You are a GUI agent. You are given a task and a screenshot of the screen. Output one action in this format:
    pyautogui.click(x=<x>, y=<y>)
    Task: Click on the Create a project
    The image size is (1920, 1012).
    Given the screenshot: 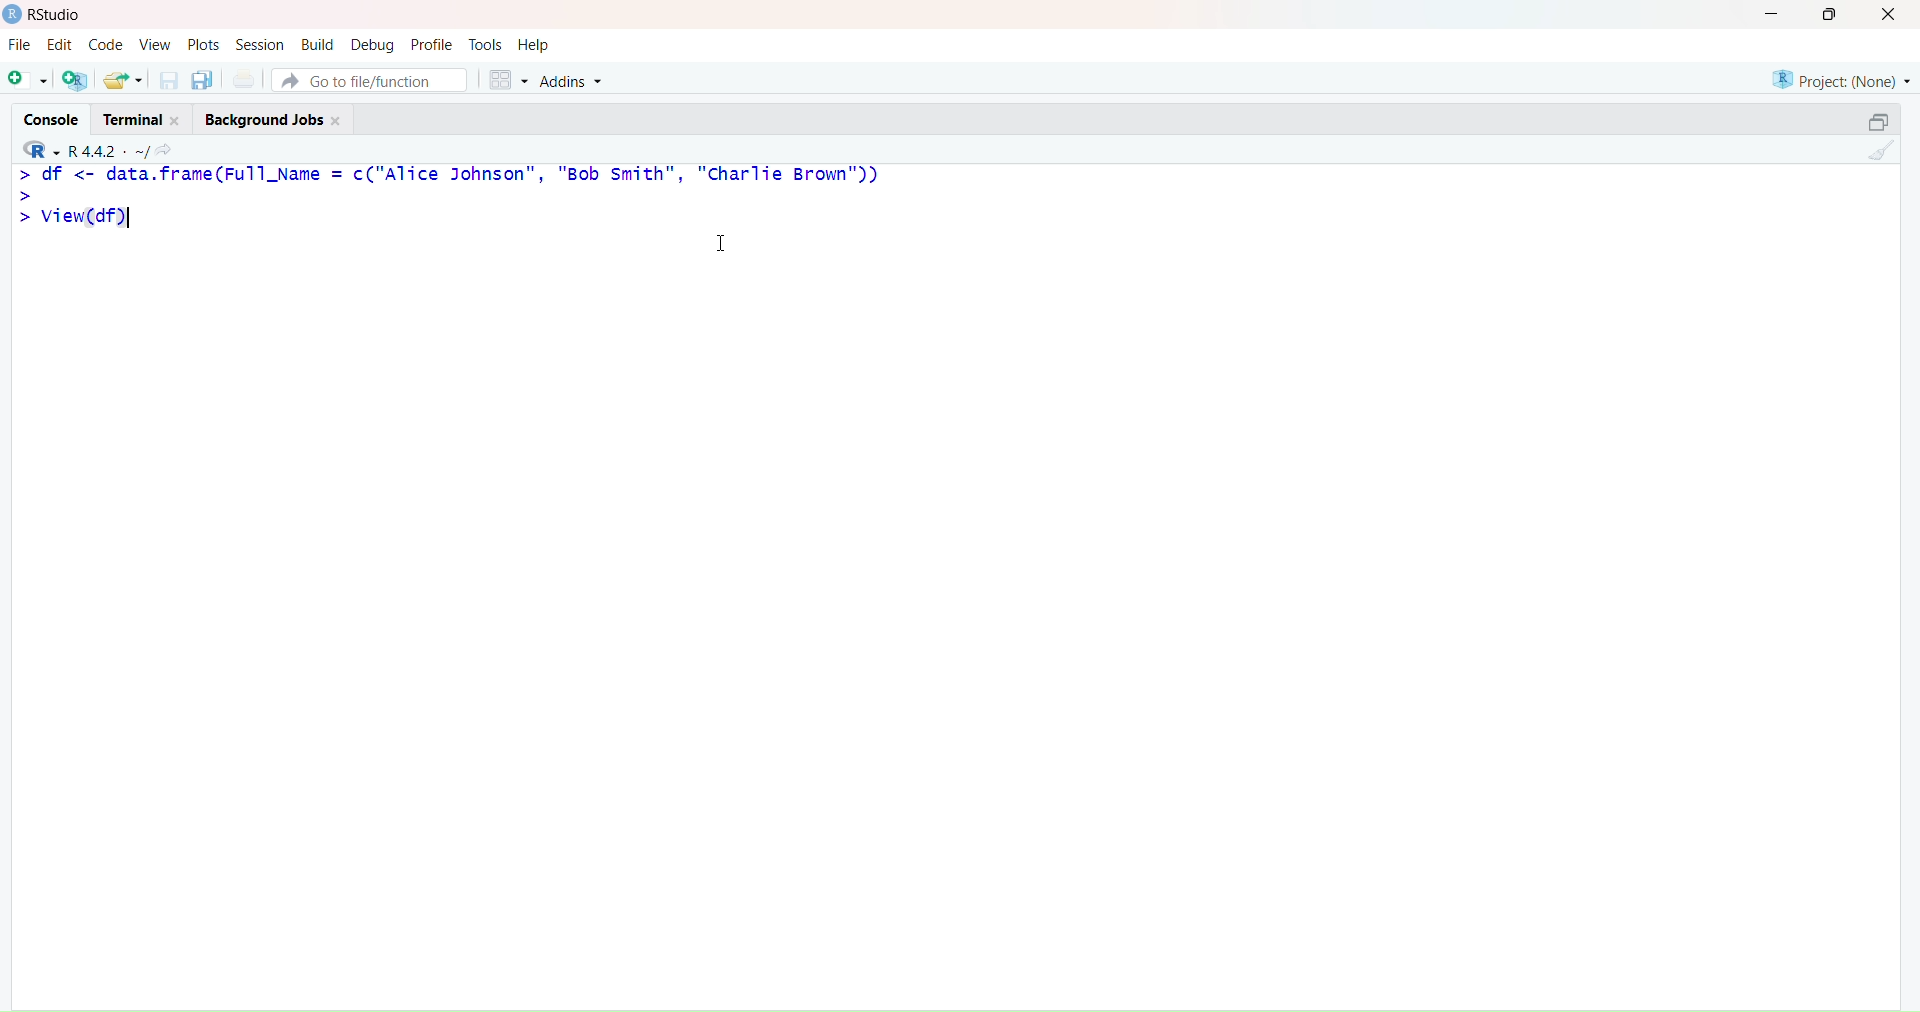 What is the action you would take?
    pyautogui.click(x=76, y=80)
    